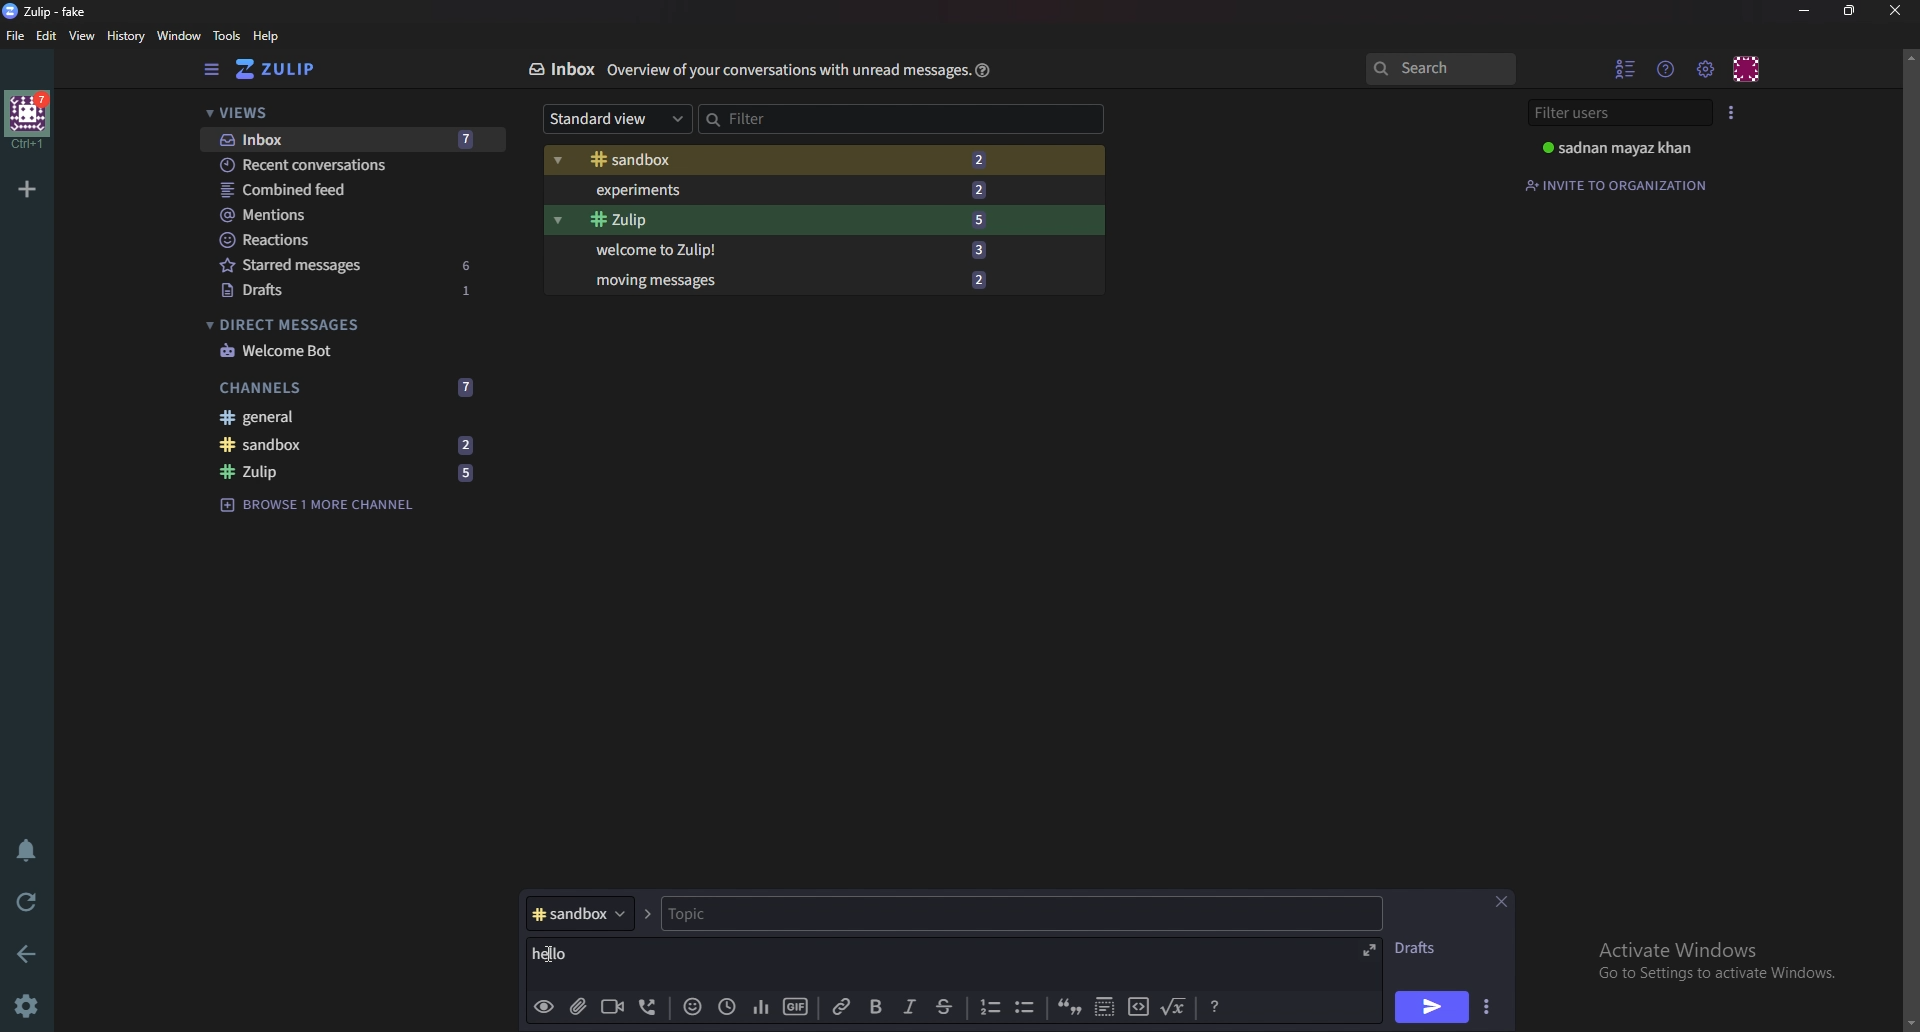 This screenshot has height=1032, width=1920. What do you see at coordinates (981, 70) in the screenshot?
I see `Help` at bounding box center [981, 70].